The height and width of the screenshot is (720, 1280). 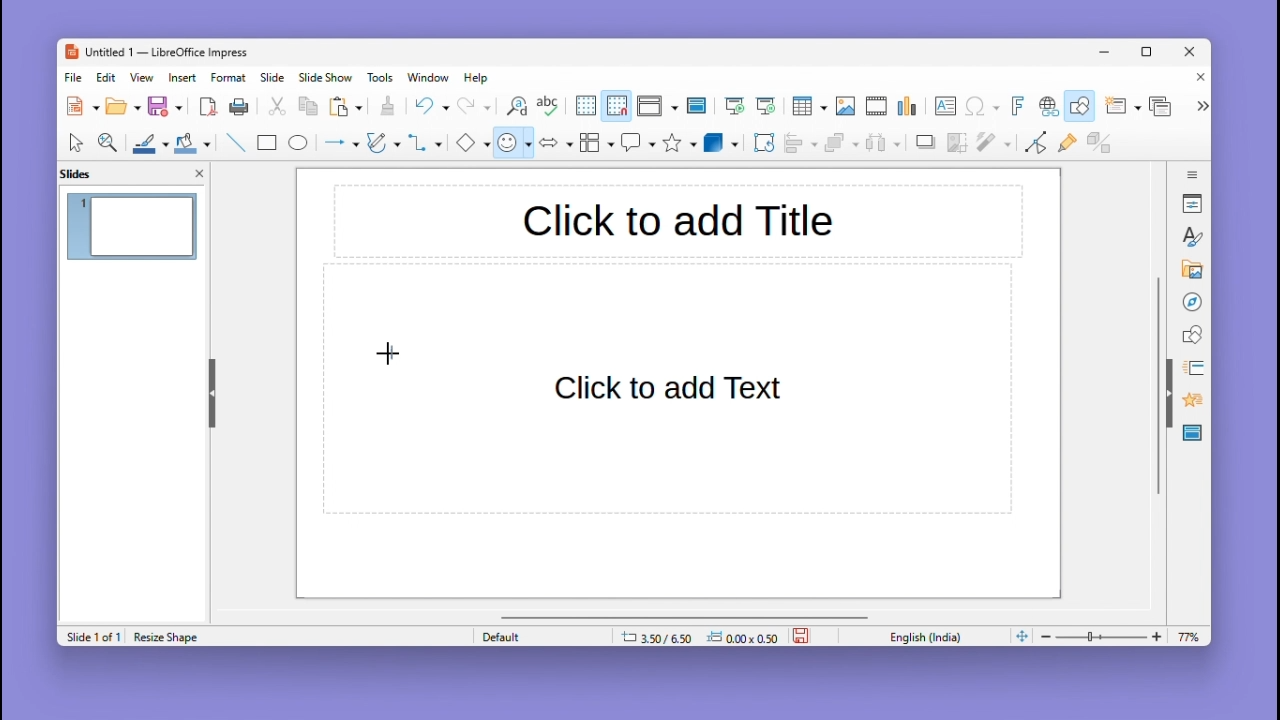 I want to click on Magnification, so click(x=109, y=141).